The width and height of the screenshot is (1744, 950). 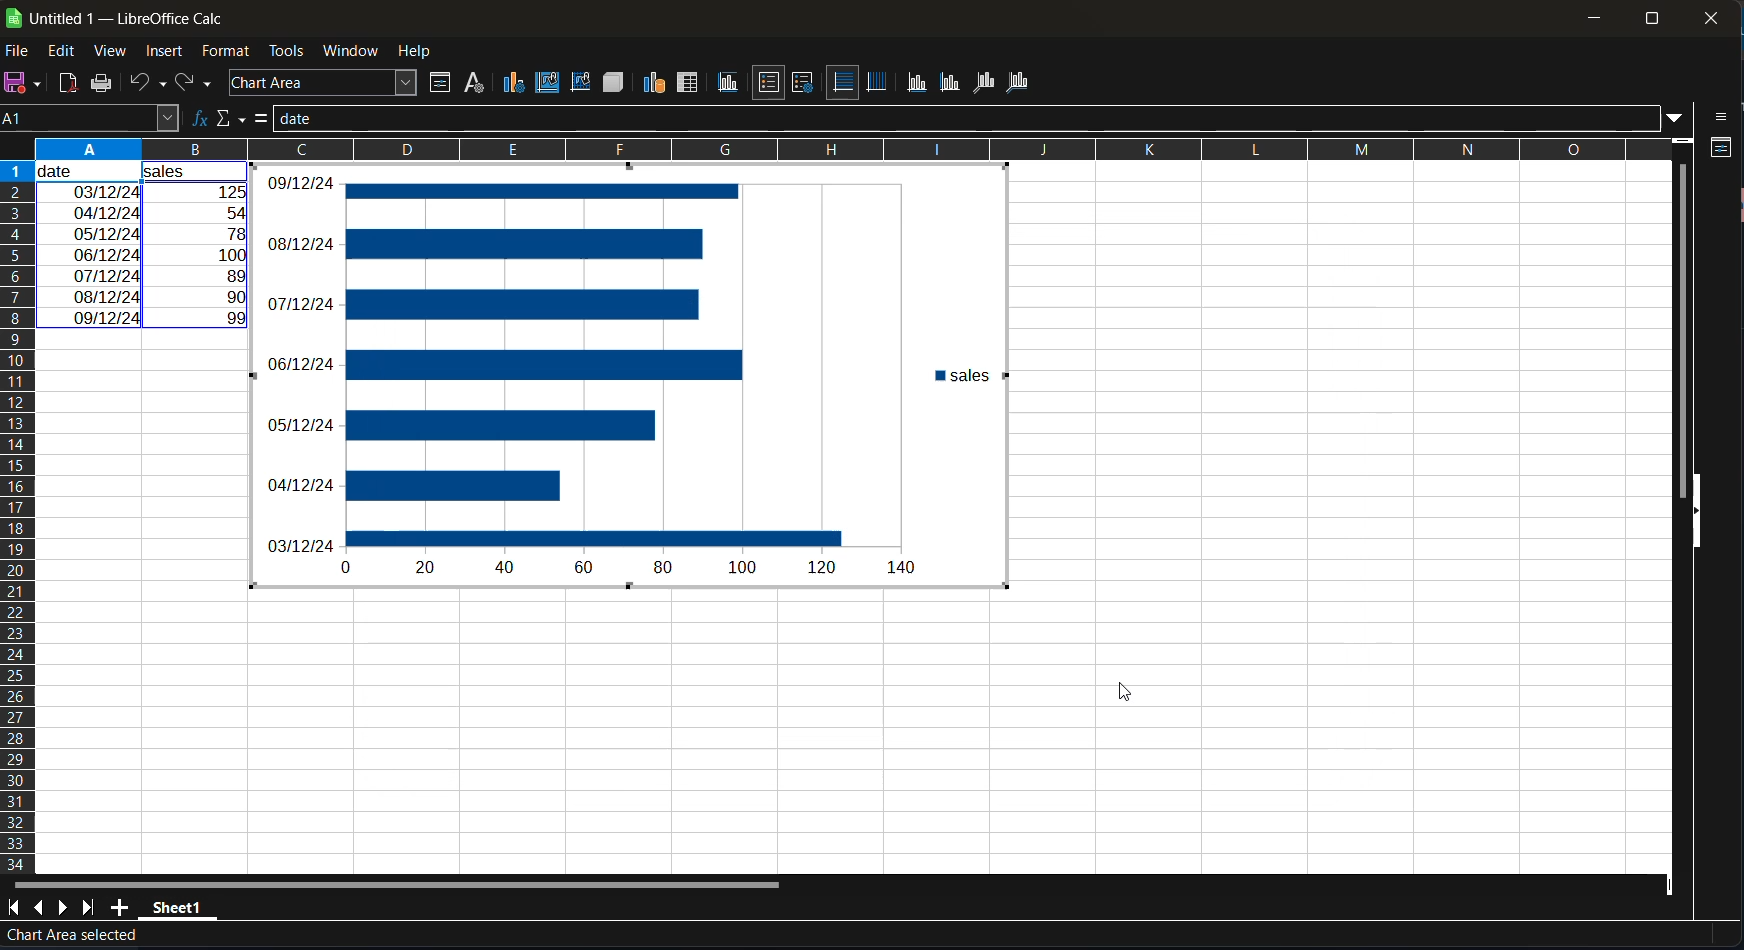 I want to click on side bar settings, so click(x=1723, y=117).